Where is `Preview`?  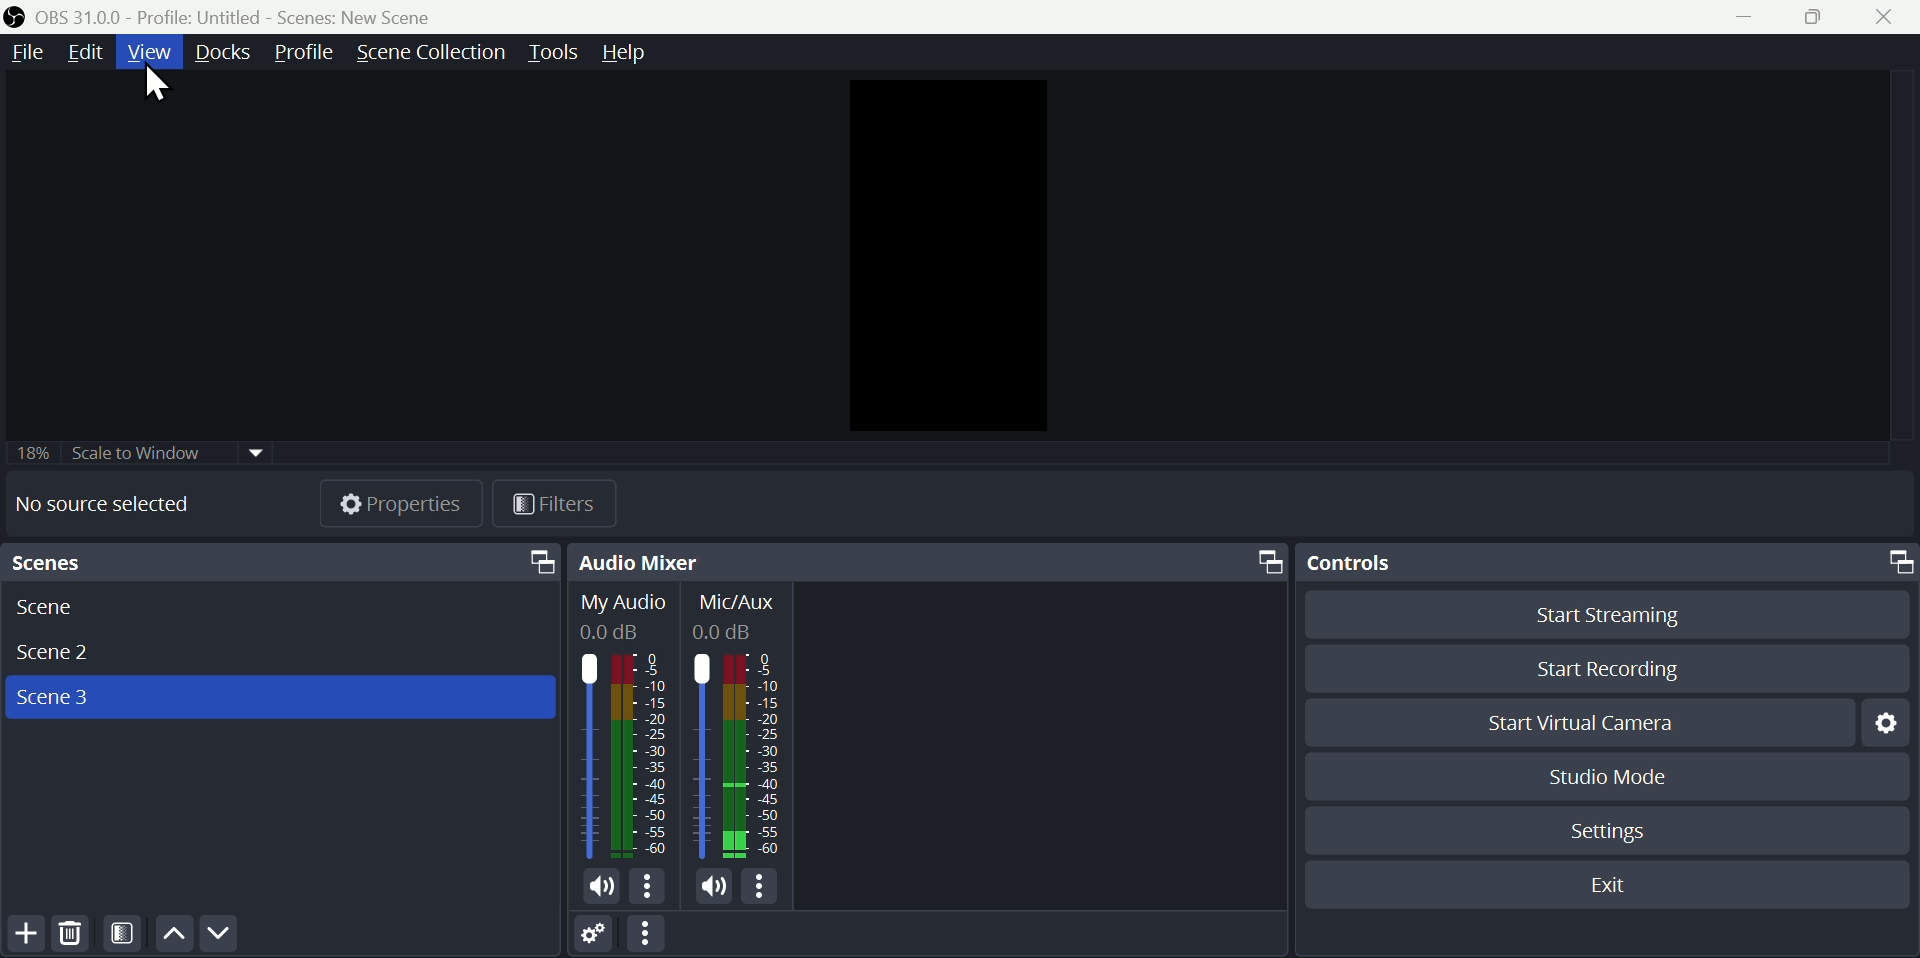
Preview is located at coordinates (945, 257).